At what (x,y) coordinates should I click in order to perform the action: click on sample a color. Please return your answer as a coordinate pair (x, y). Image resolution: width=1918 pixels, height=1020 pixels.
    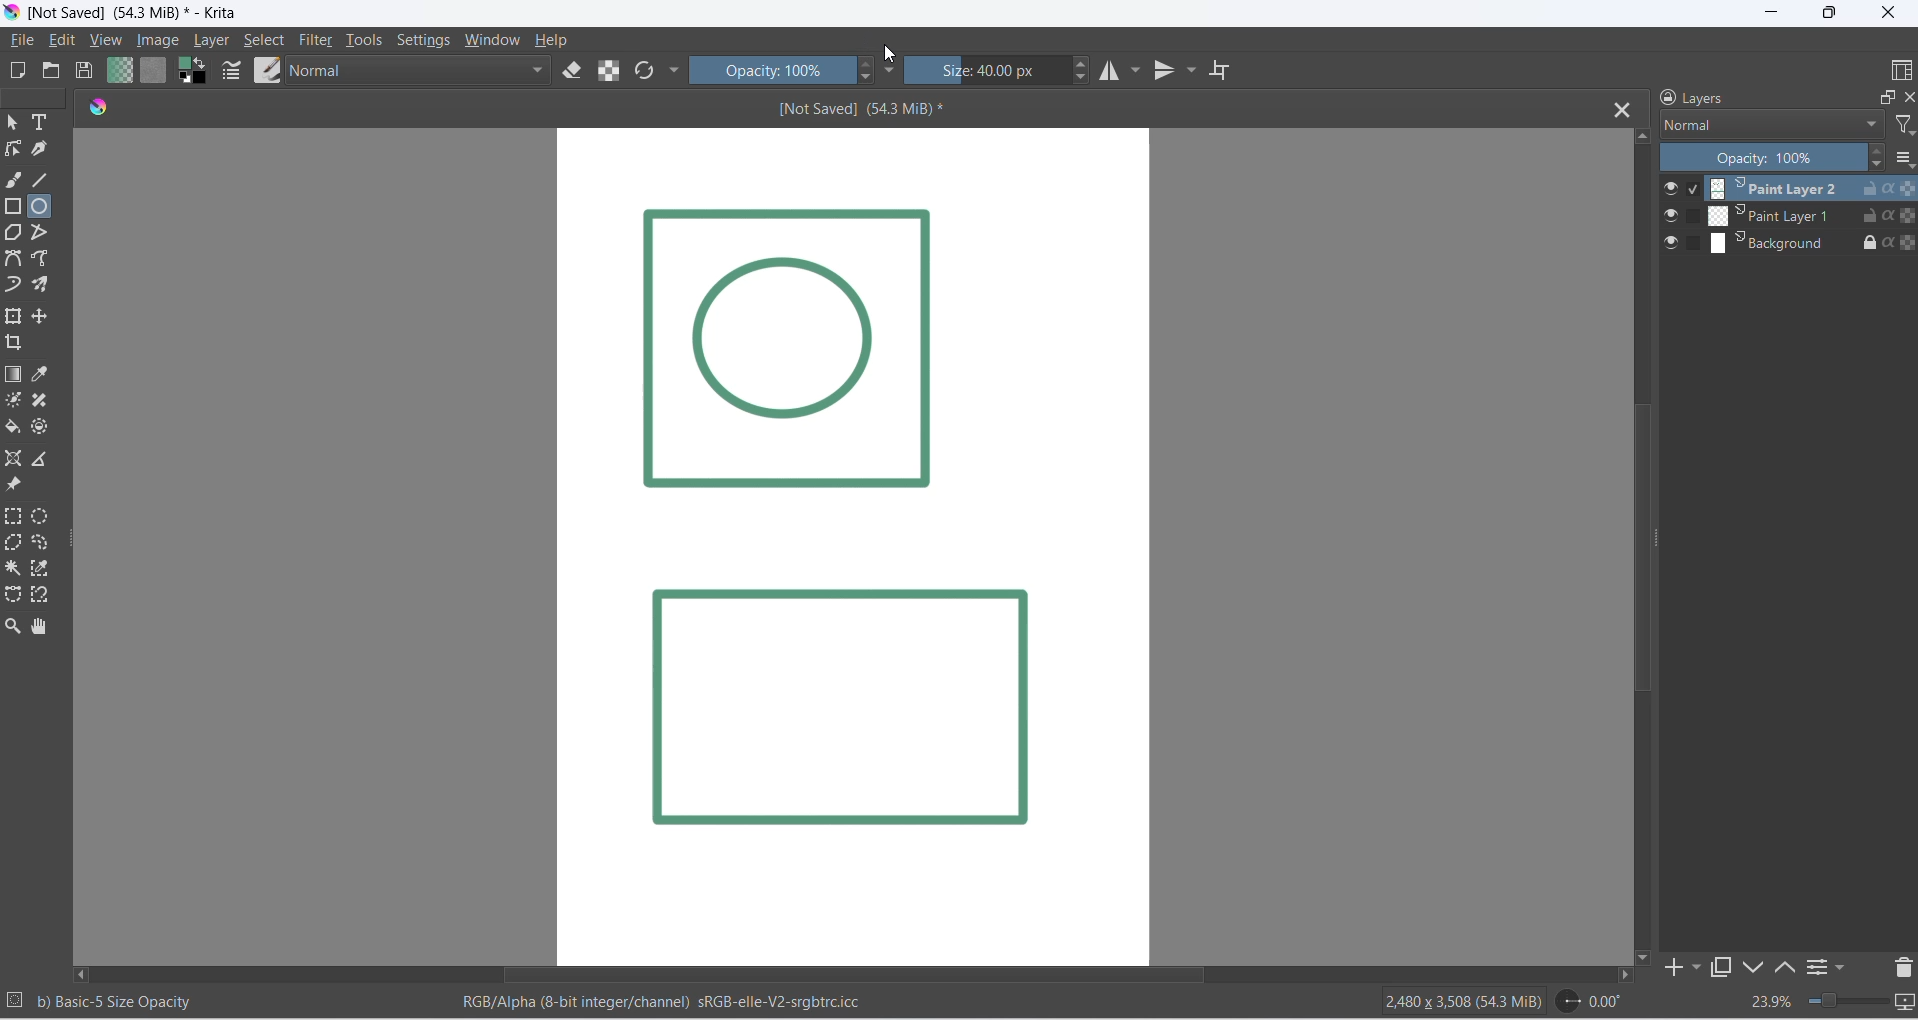
    Looking at the image, I should click on (50, 374).